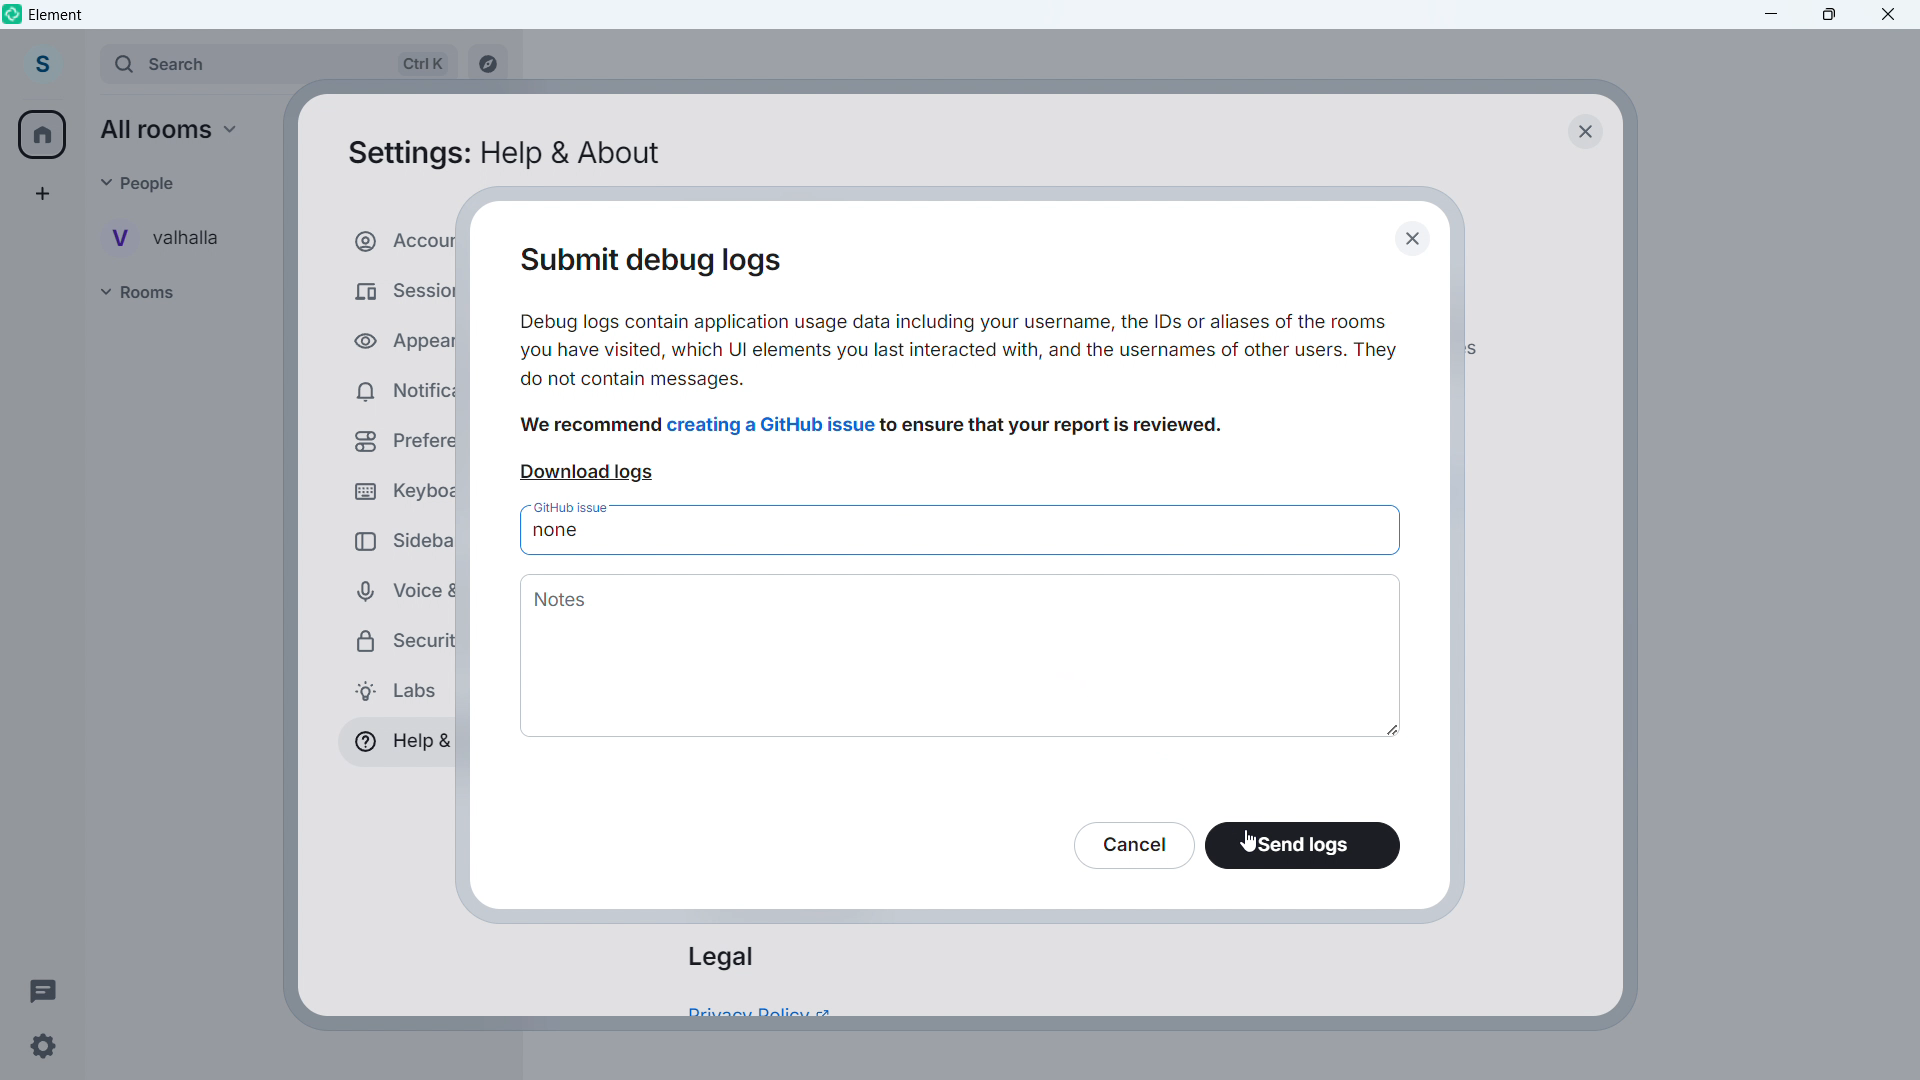 This screenshot has width=1920, height=1080. Describe the element at coordinates (177, 130) in the screenshot. I see `All Rooms` at that location.